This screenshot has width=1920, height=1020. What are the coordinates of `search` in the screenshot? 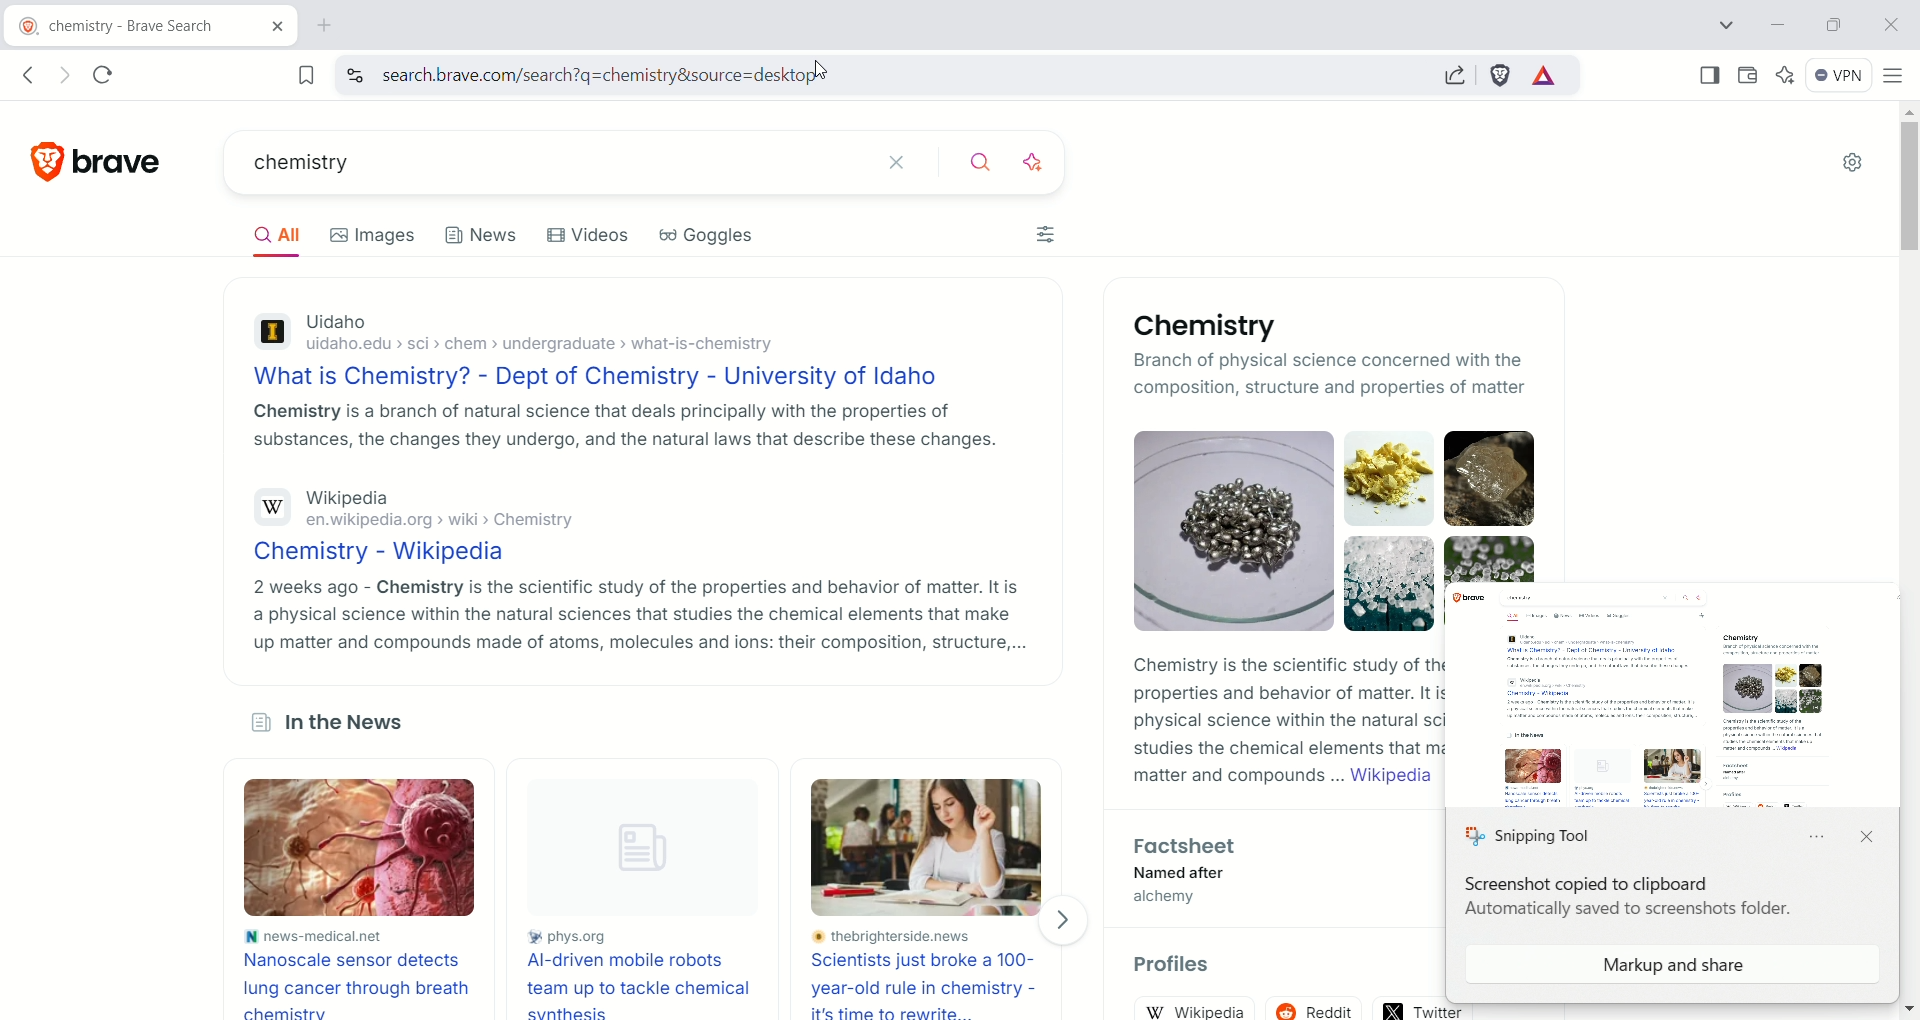 It's located at (983, 159).